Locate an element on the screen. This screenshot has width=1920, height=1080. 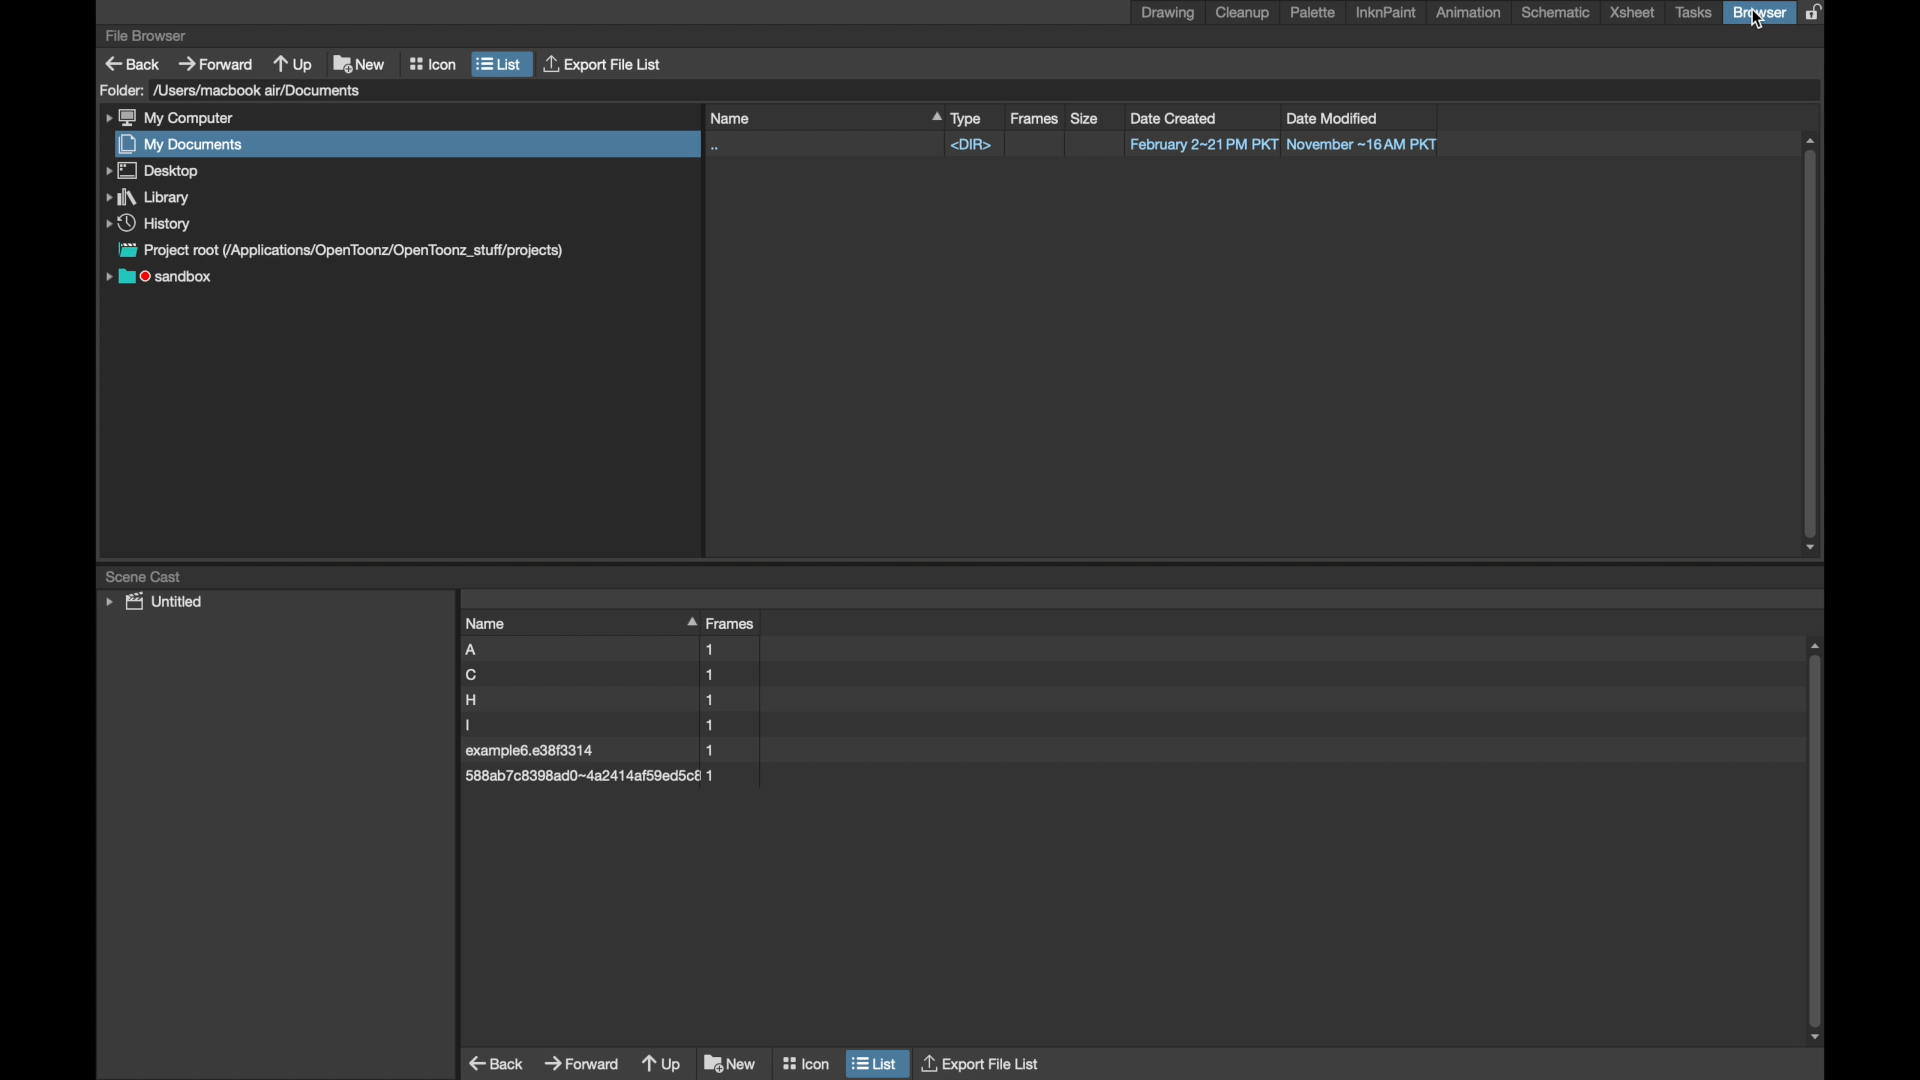
cursor is located at coordinates (1757, 21).